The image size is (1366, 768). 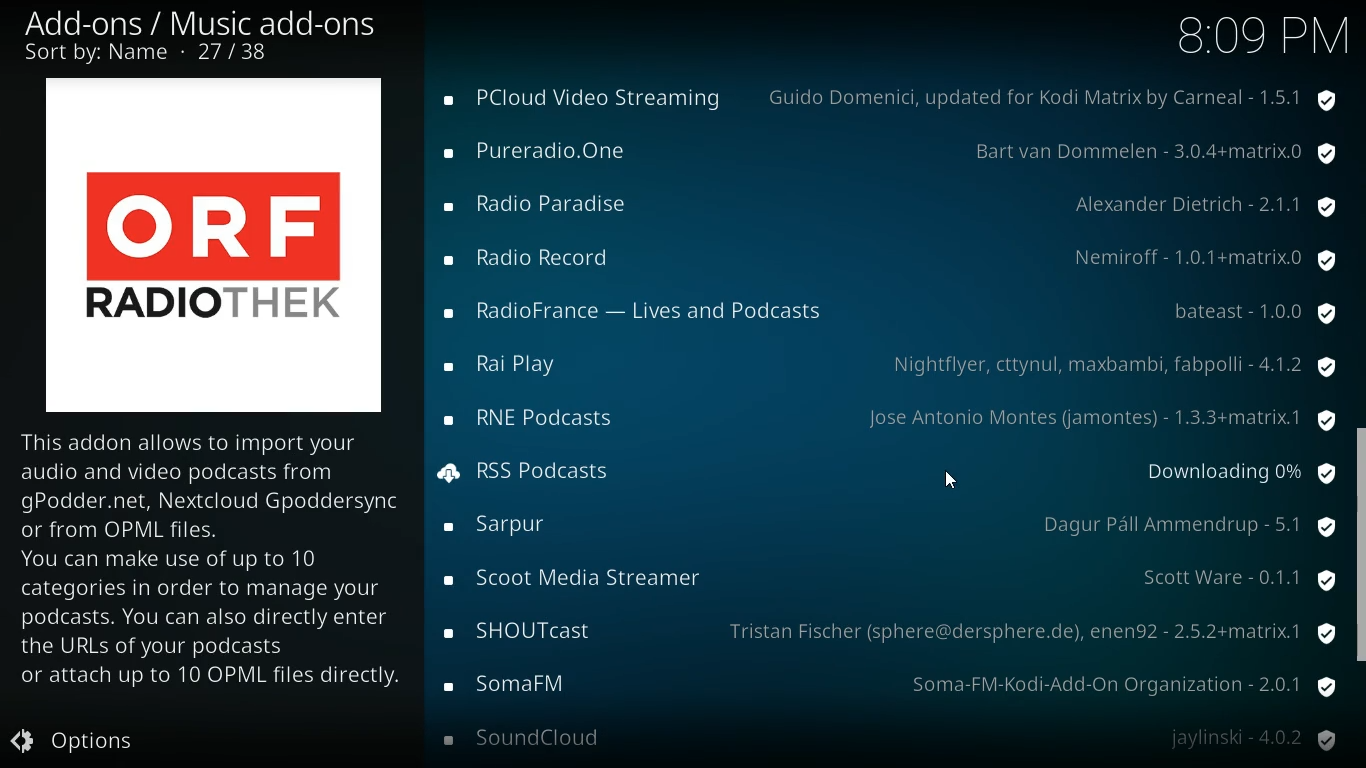 I want to click on RNE Podcasts, so click(x=534, y=420).